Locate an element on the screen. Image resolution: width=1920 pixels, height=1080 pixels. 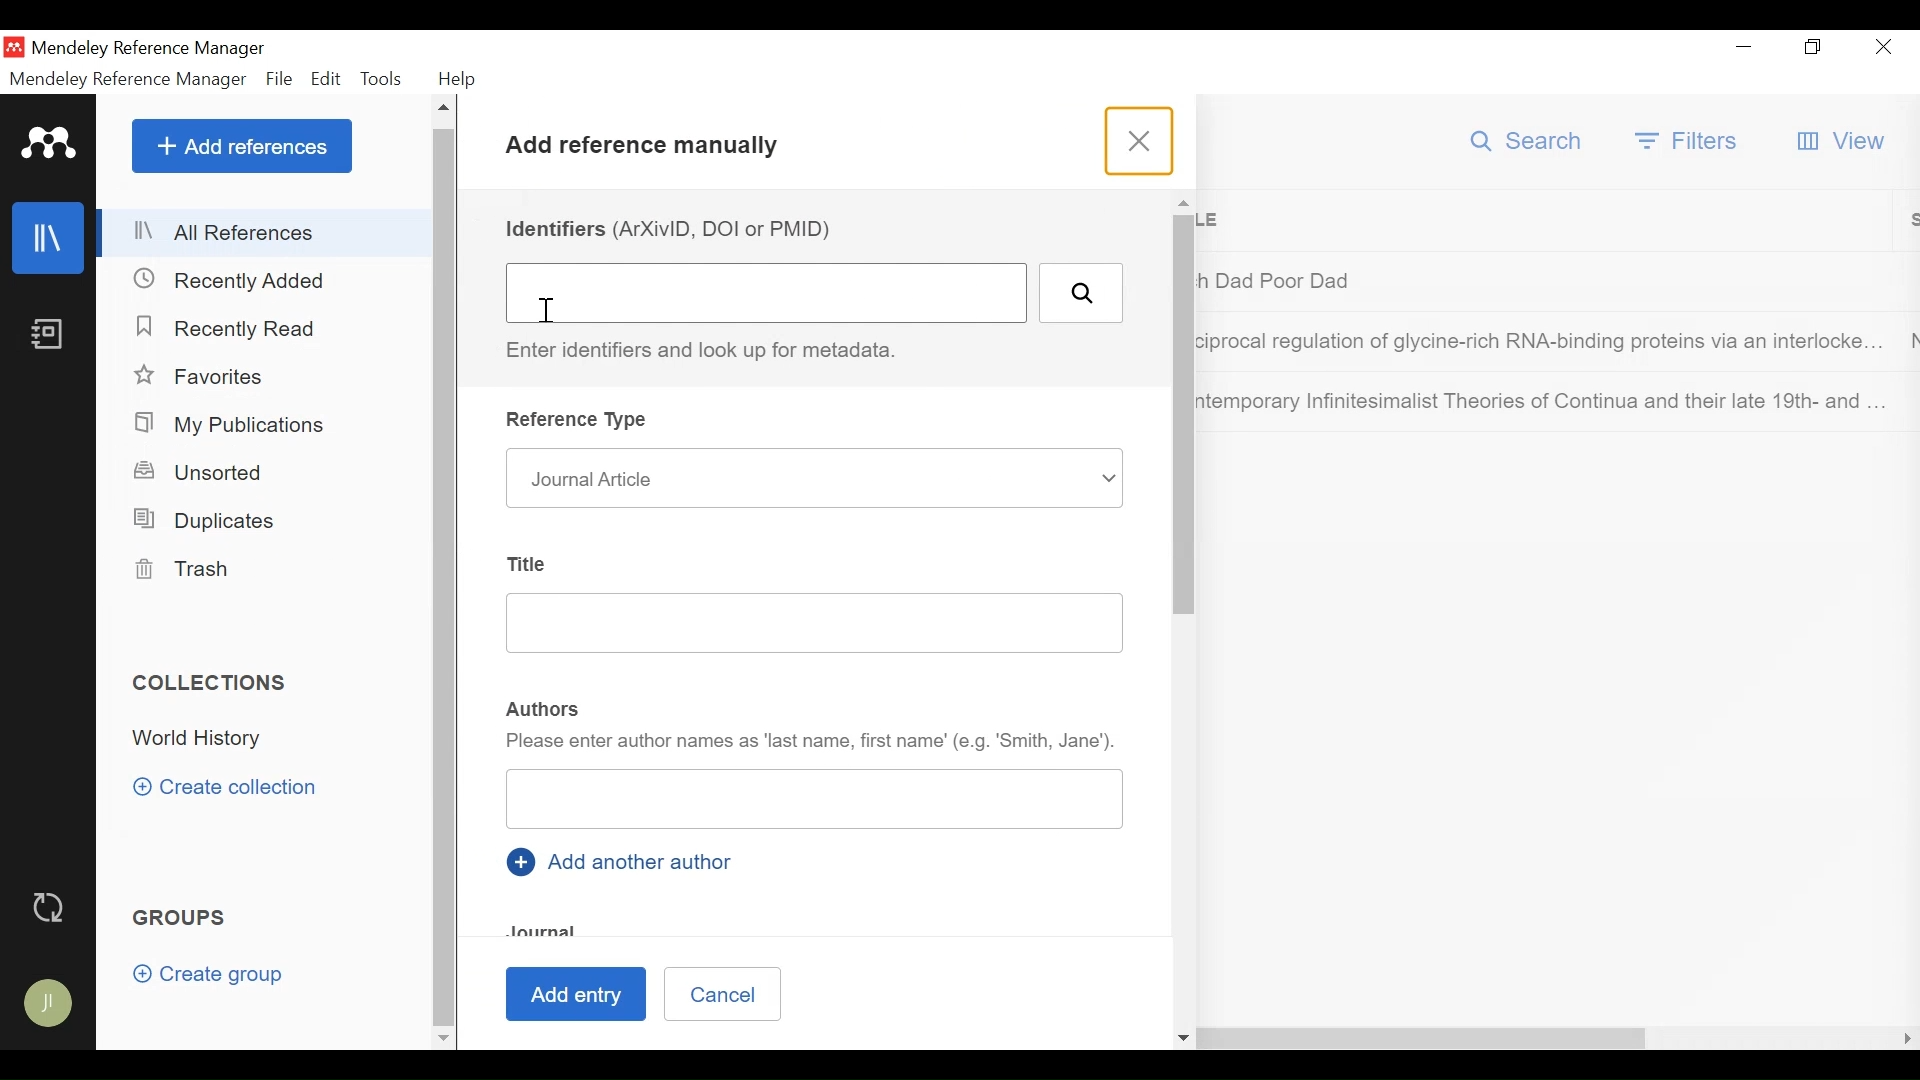
Scroll Right is located at coordinates (1908, 1039).